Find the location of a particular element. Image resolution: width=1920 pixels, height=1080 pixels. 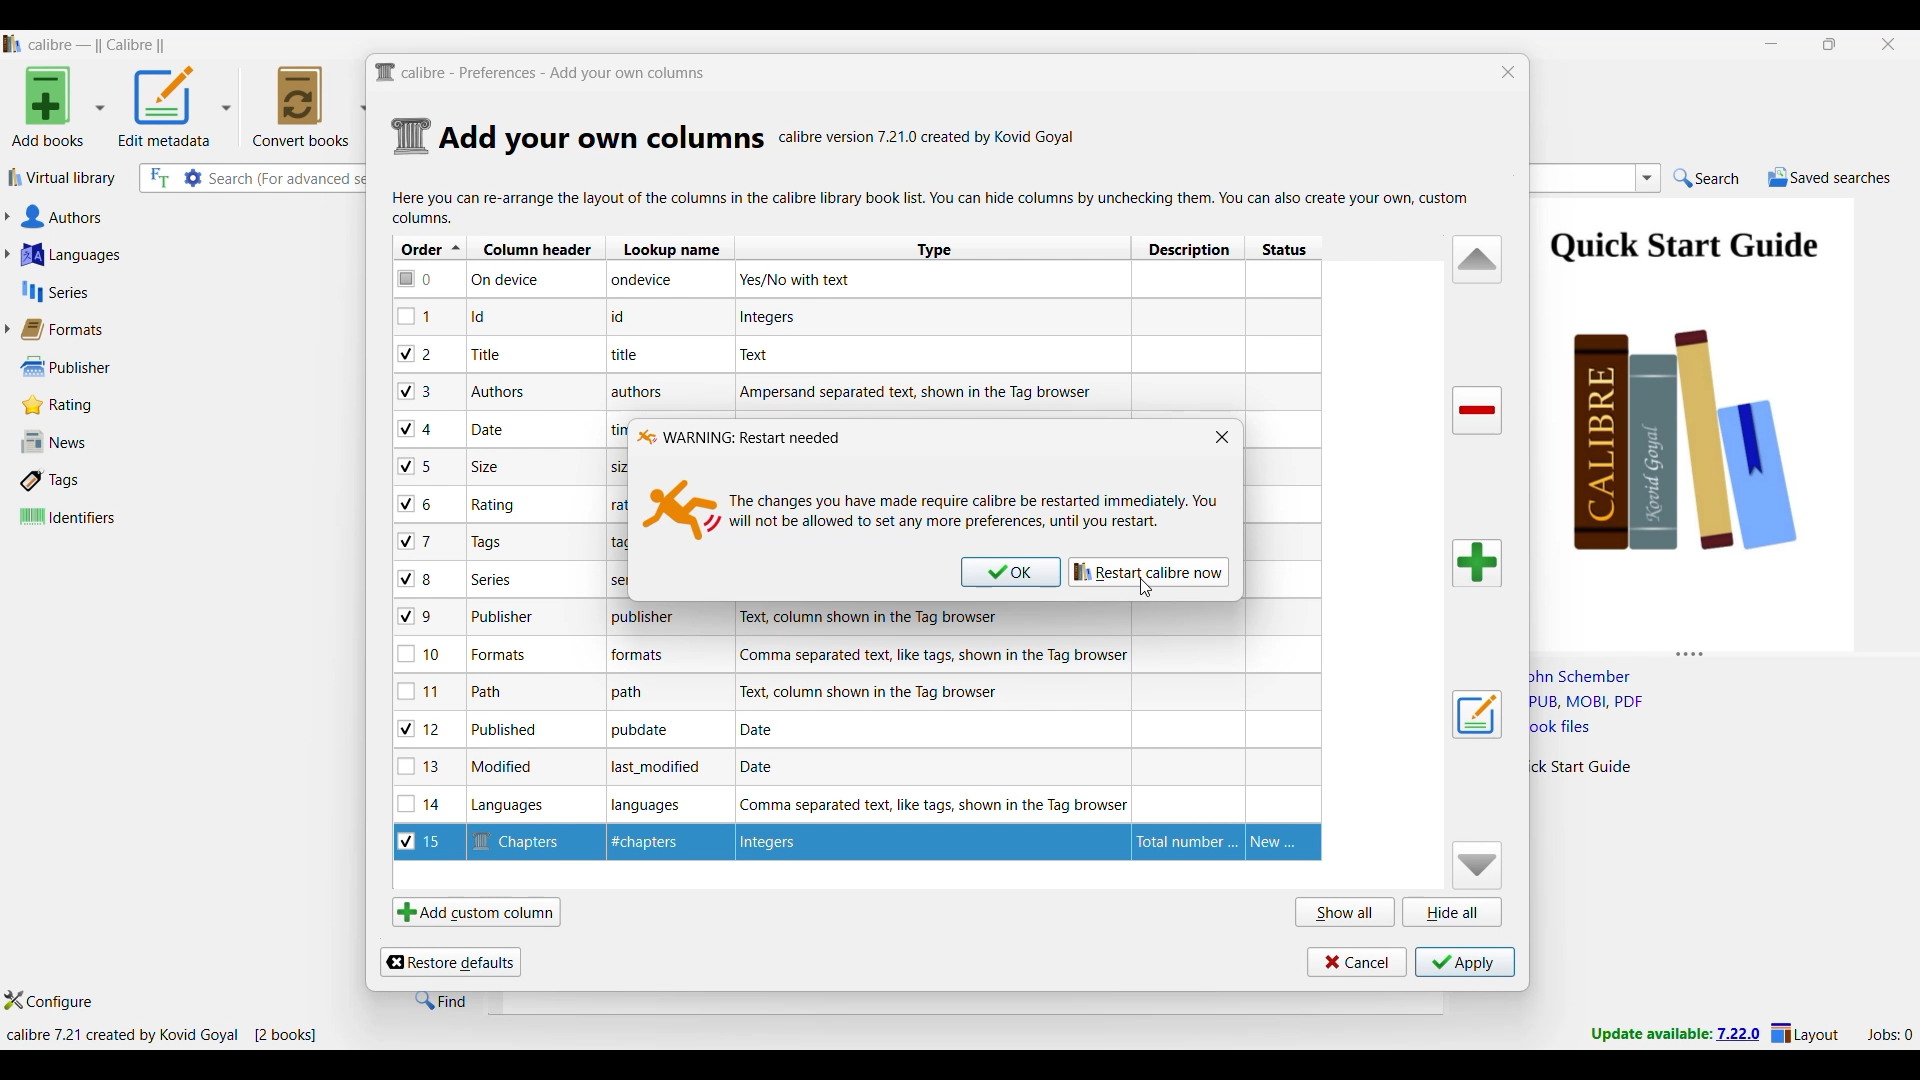

Description  is located at coordinates (1182, 841).